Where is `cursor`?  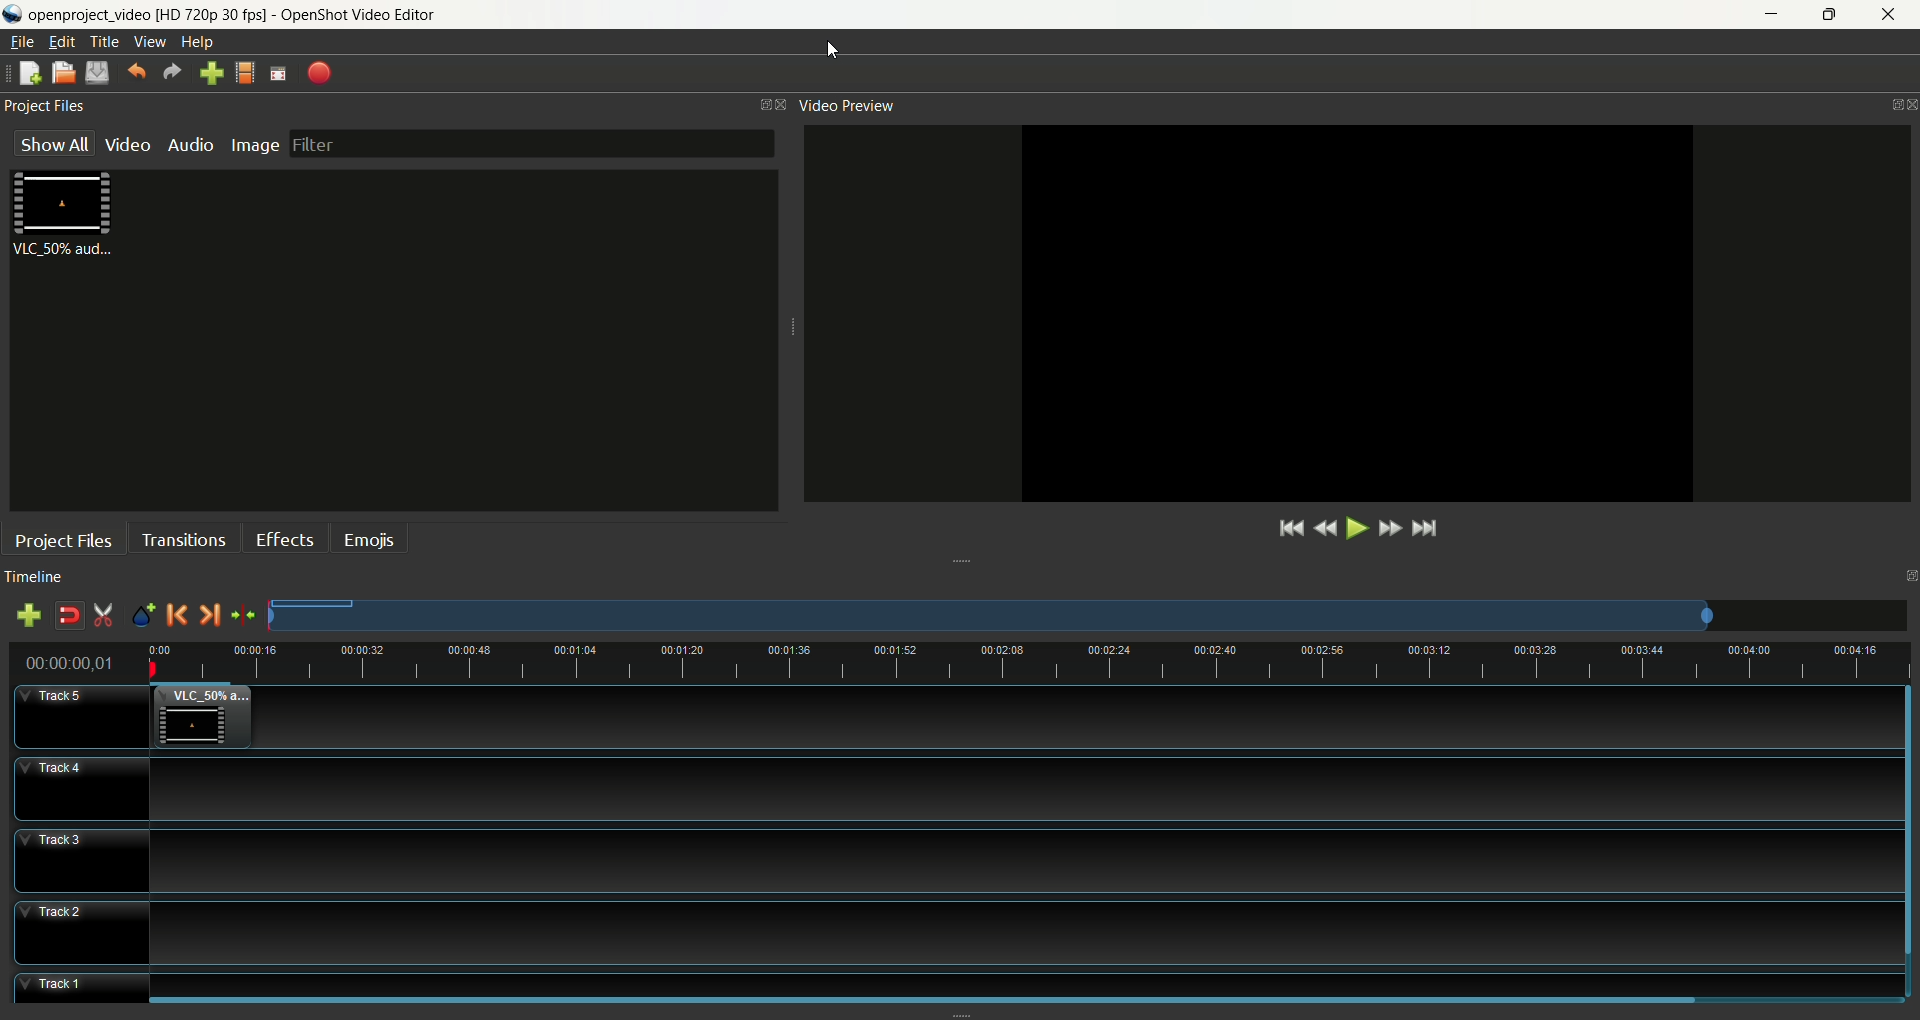 cursor is located at coordinates (835, 49).